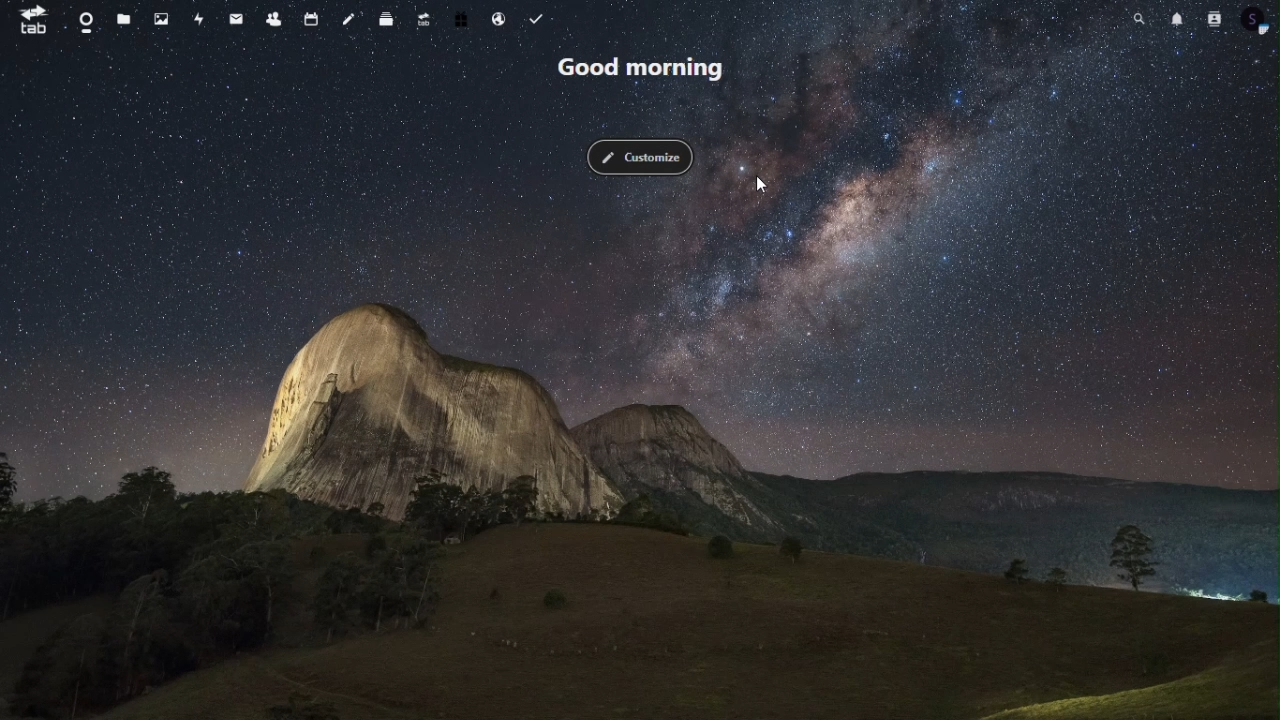  I want to click on image, so click(160, 19).